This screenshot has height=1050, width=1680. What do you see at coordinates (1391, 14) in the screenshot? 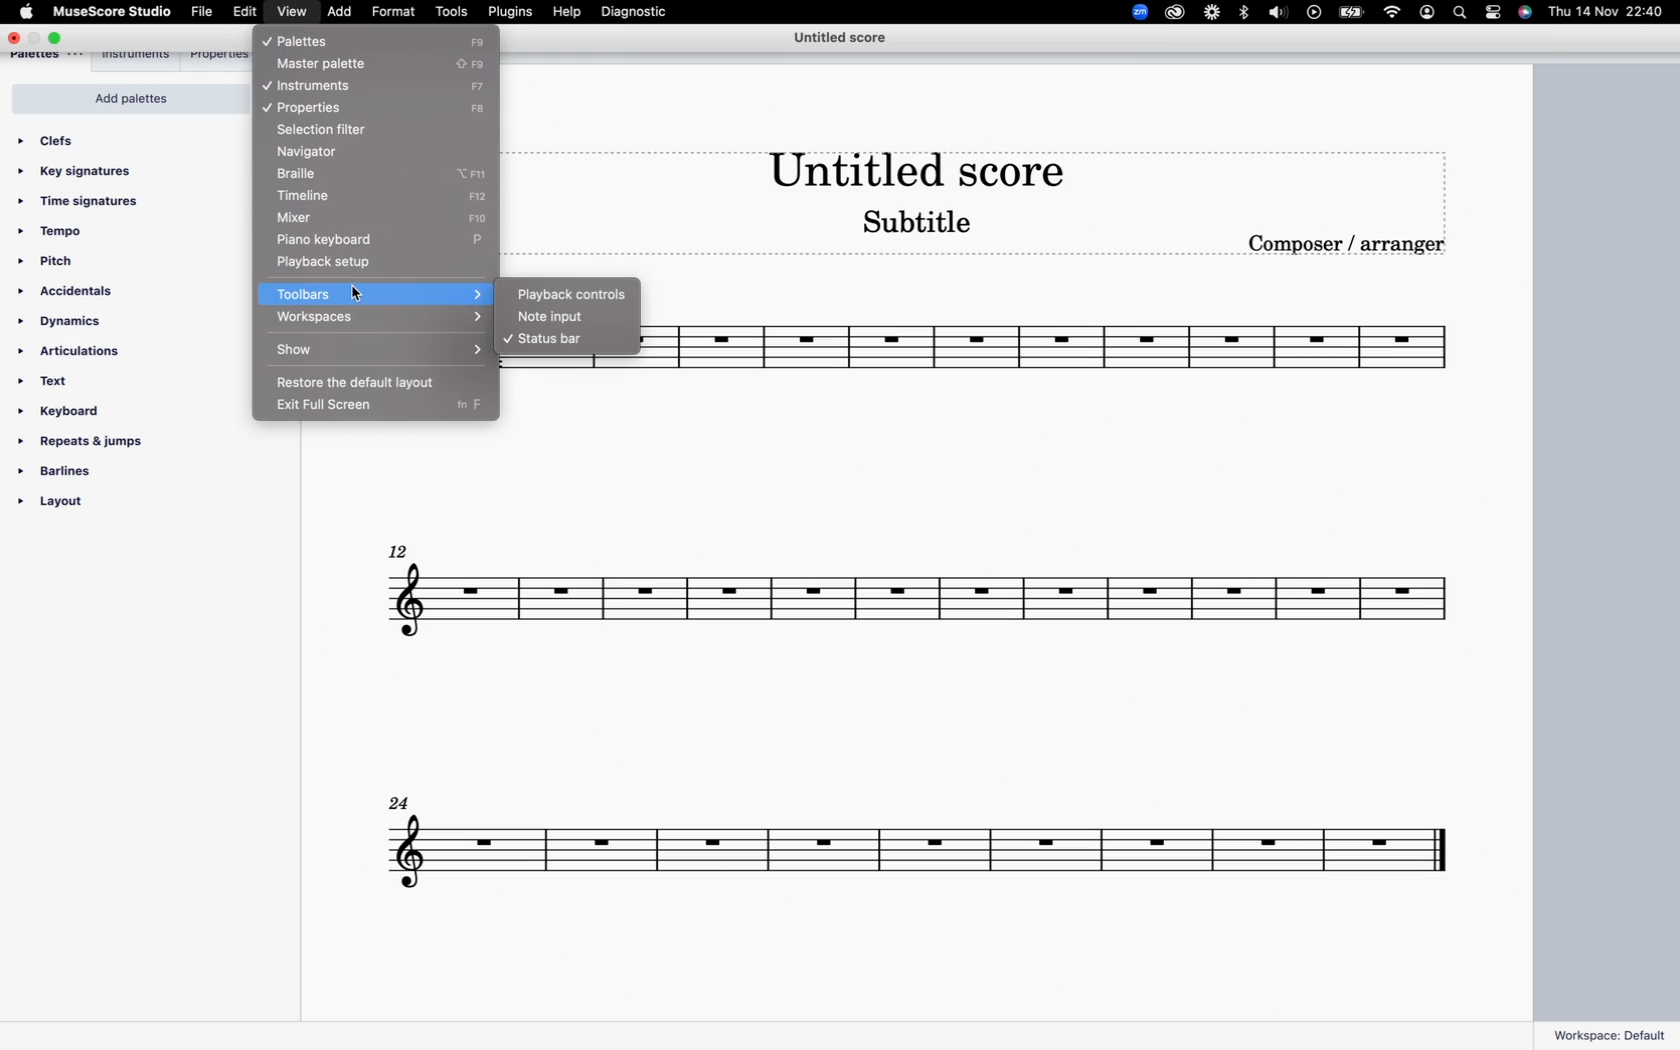
I see `wifi` at bounding box center [1391, 14].